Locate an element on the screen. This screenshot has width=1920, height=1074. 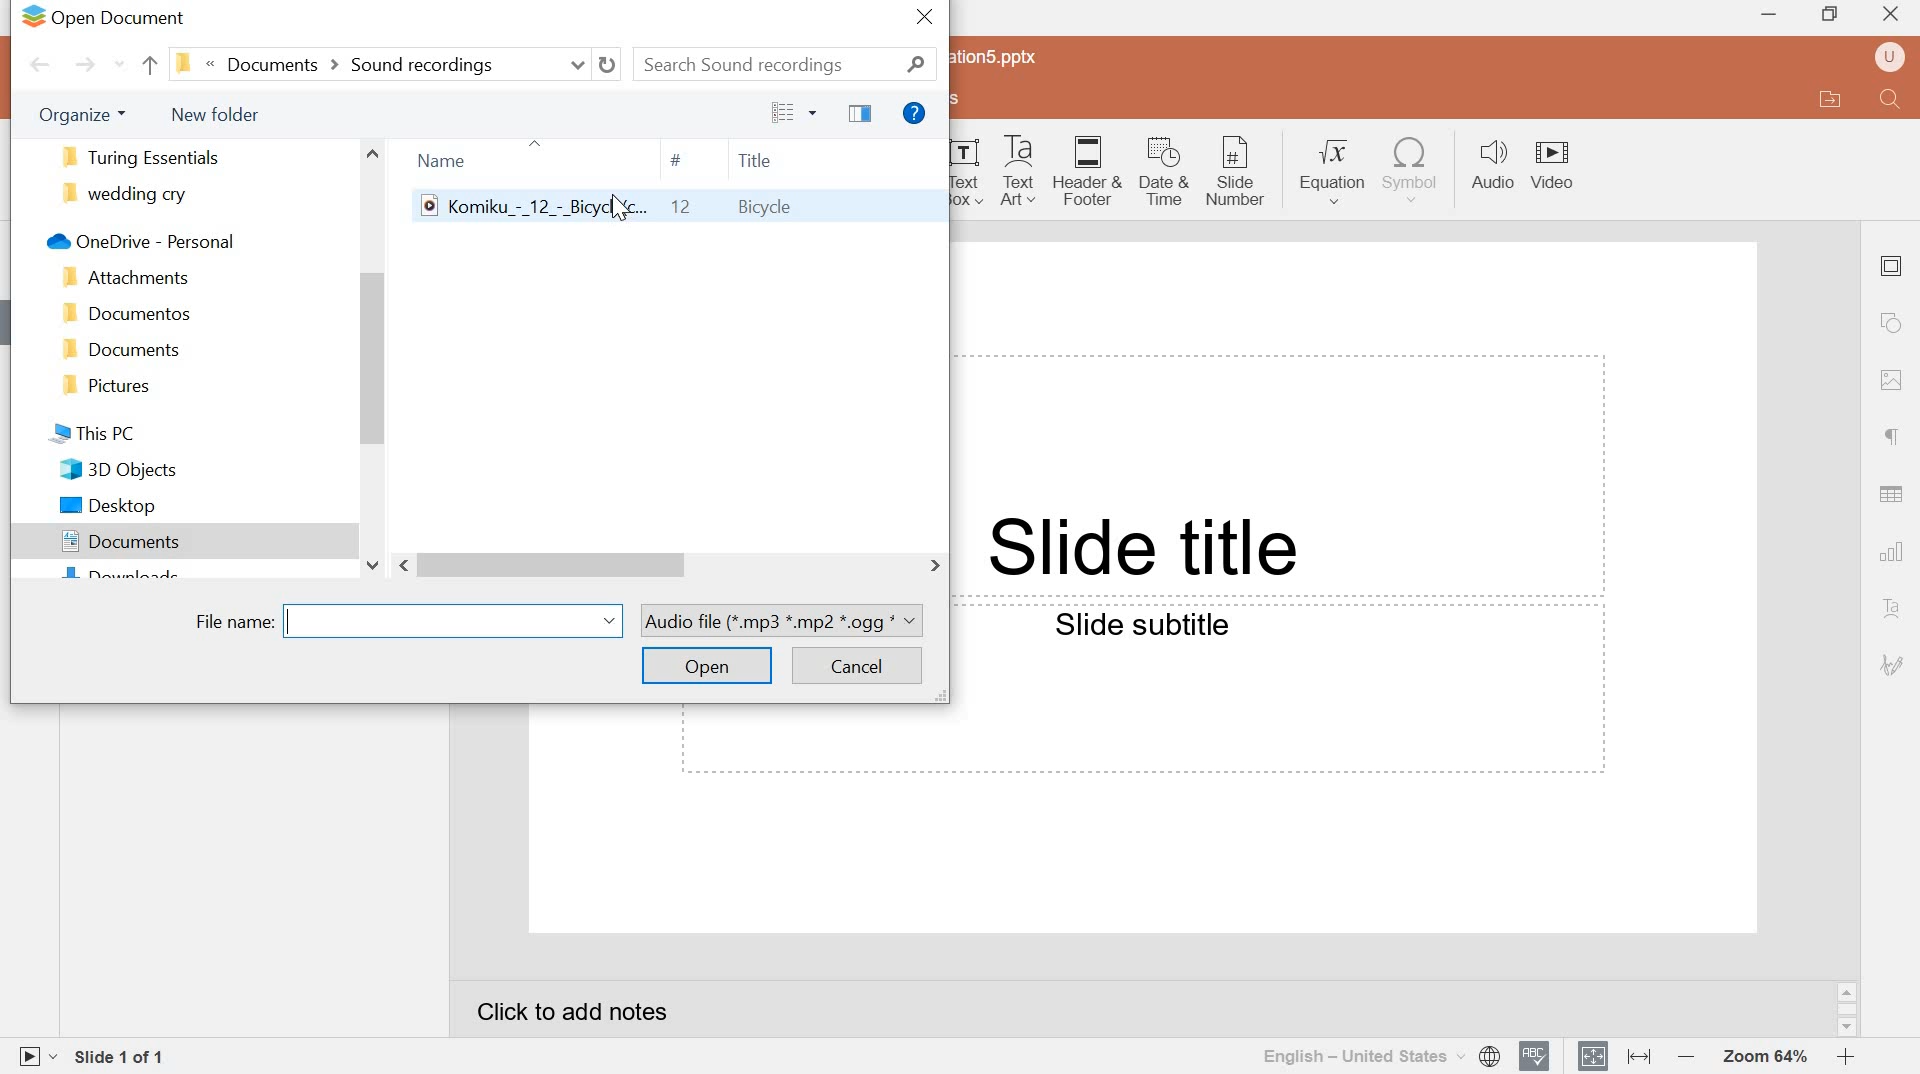
start slideshow is located at coordinates (34, 1056).